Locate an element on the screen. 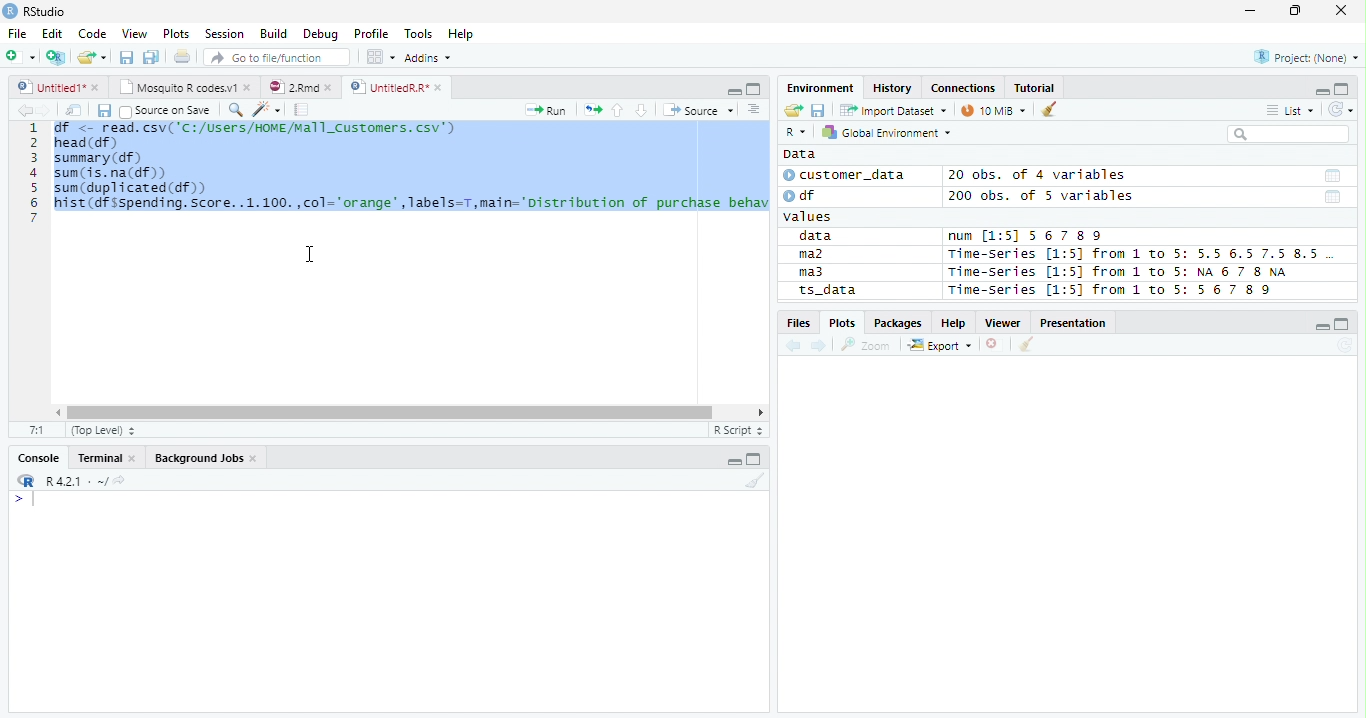 This screenshot has width=1366, height=718. Time-series [1:5] from 1 to 5: NA 6 7 8 NA is located at coordinates (1126, 273).